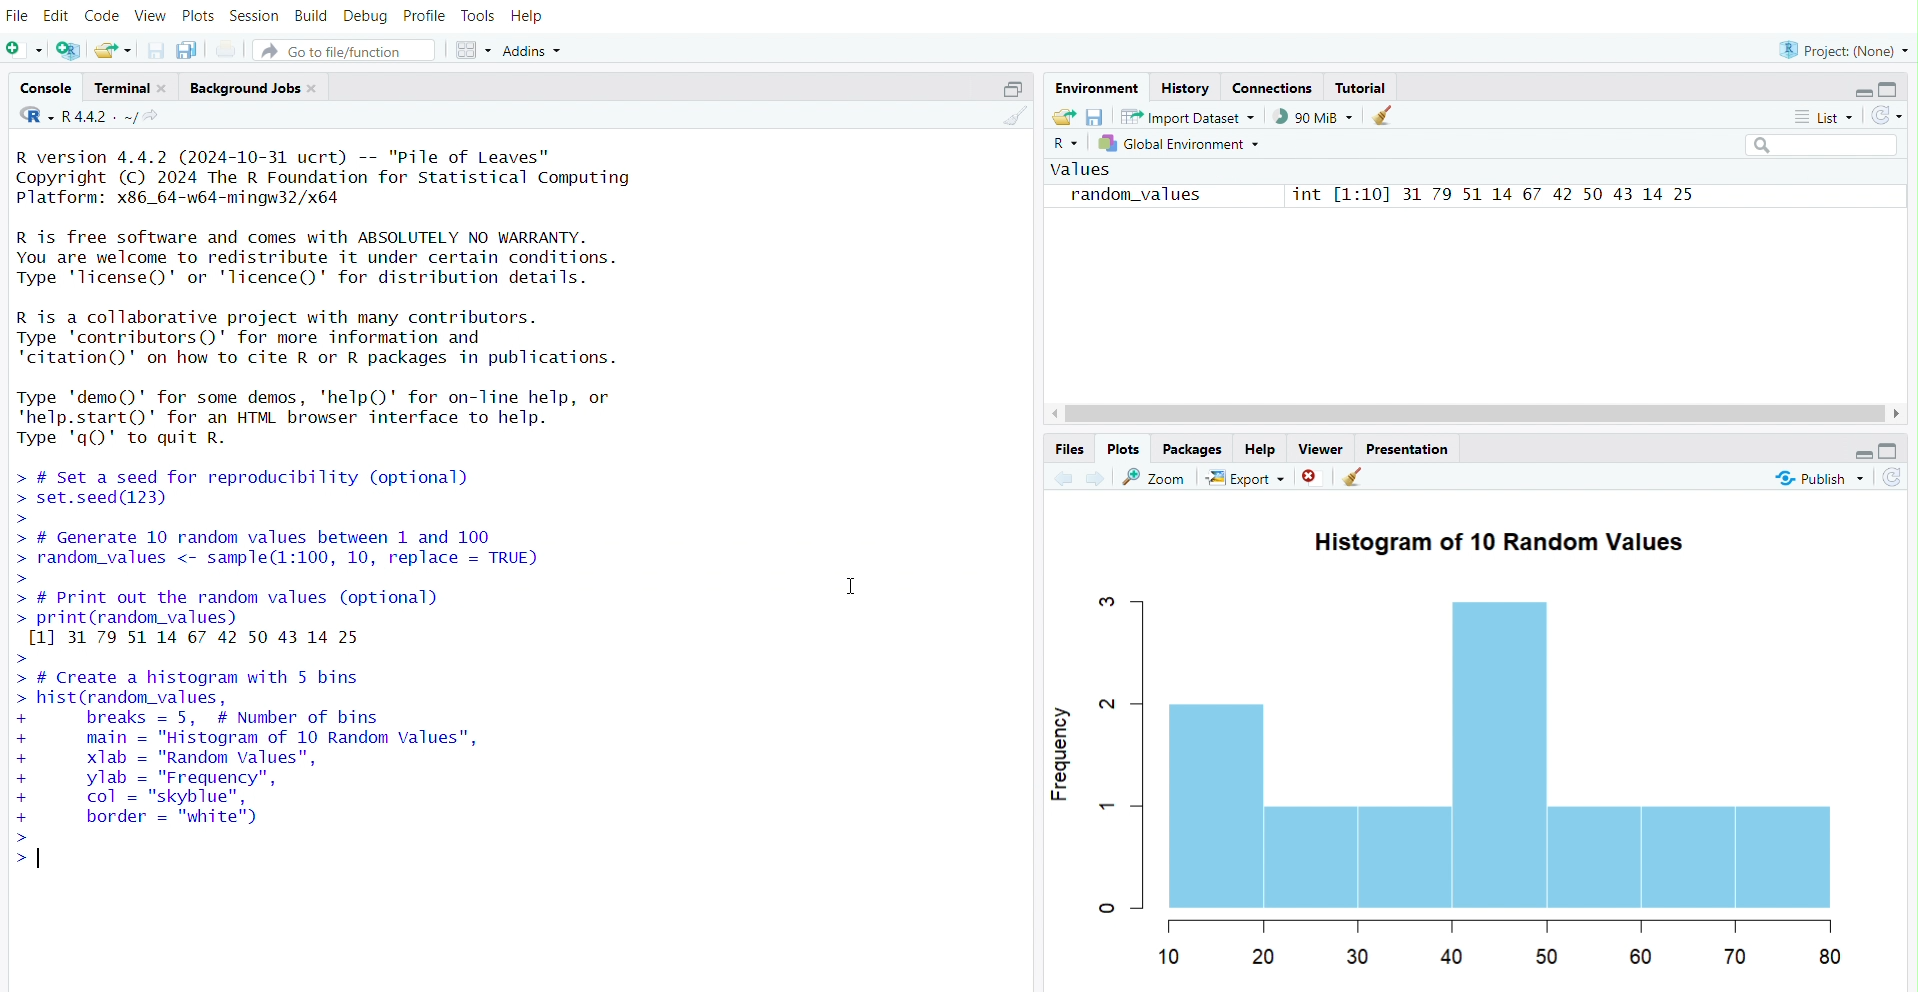  Describe the element at coordinates (257, 13) in the screenshot. I see `session` at that location.